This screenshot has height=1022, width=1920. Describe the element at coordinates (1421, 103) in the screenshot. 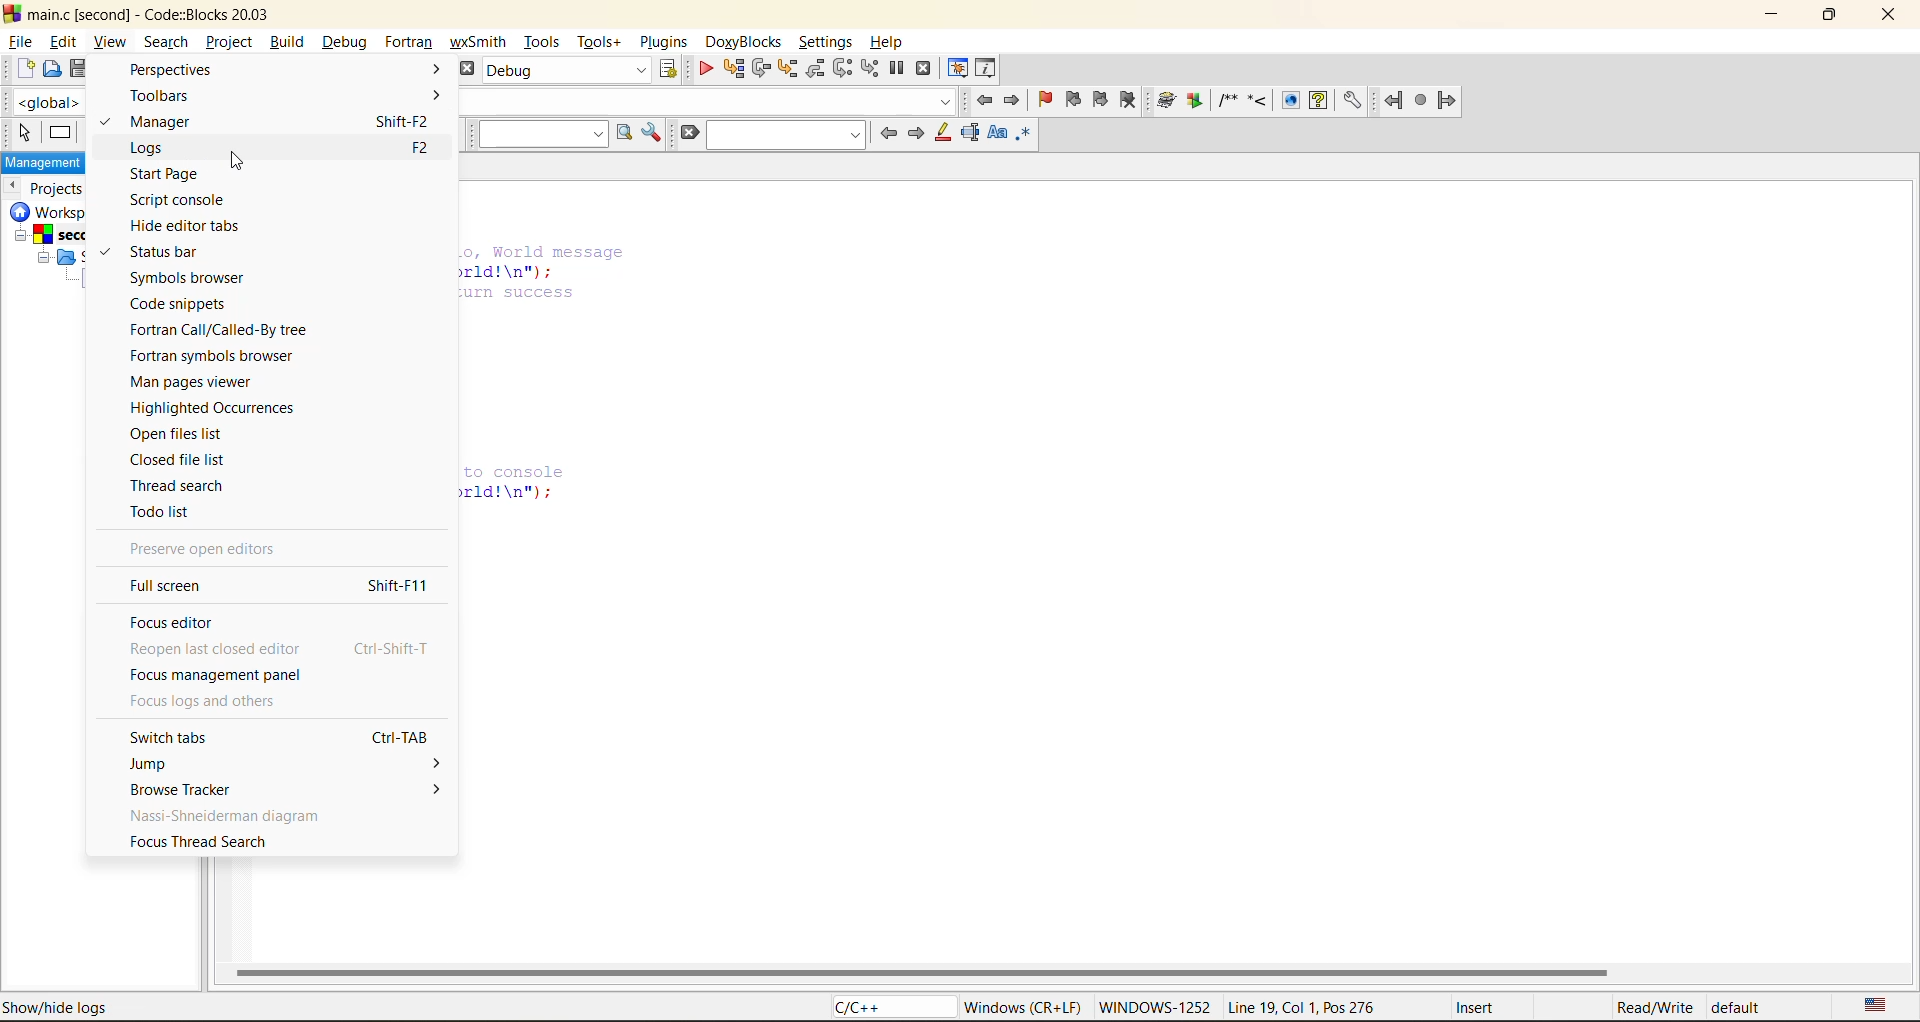

I see `fortran` at that location.